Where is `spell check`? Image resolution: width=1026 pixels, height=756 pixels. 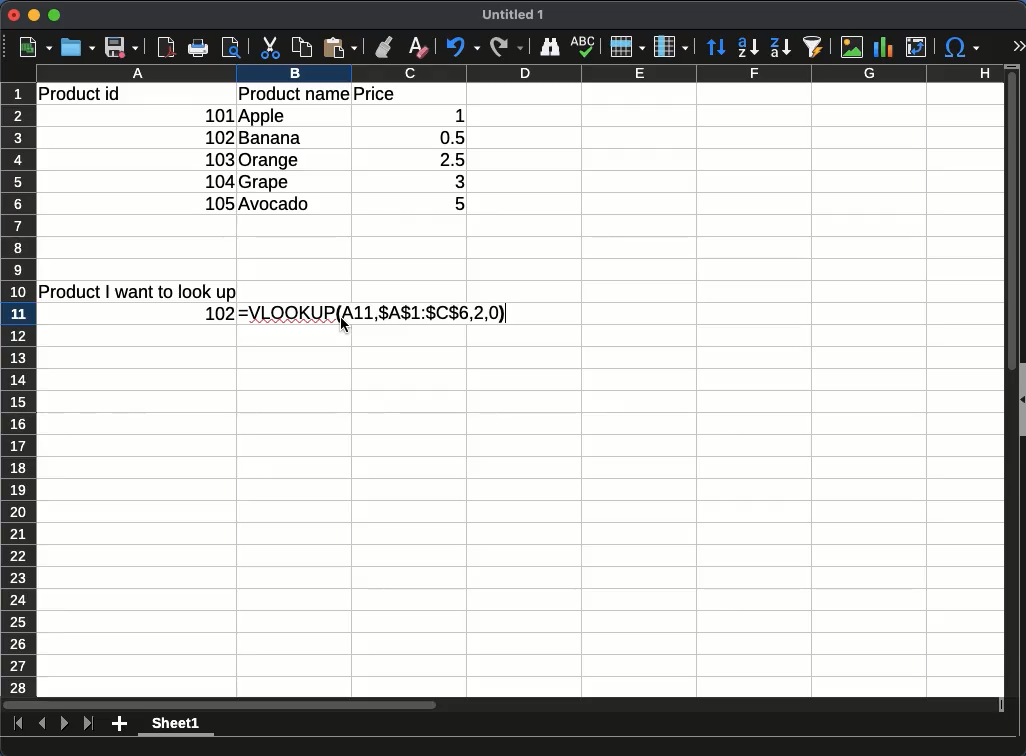
spell check is located at coordinates (583, 46).